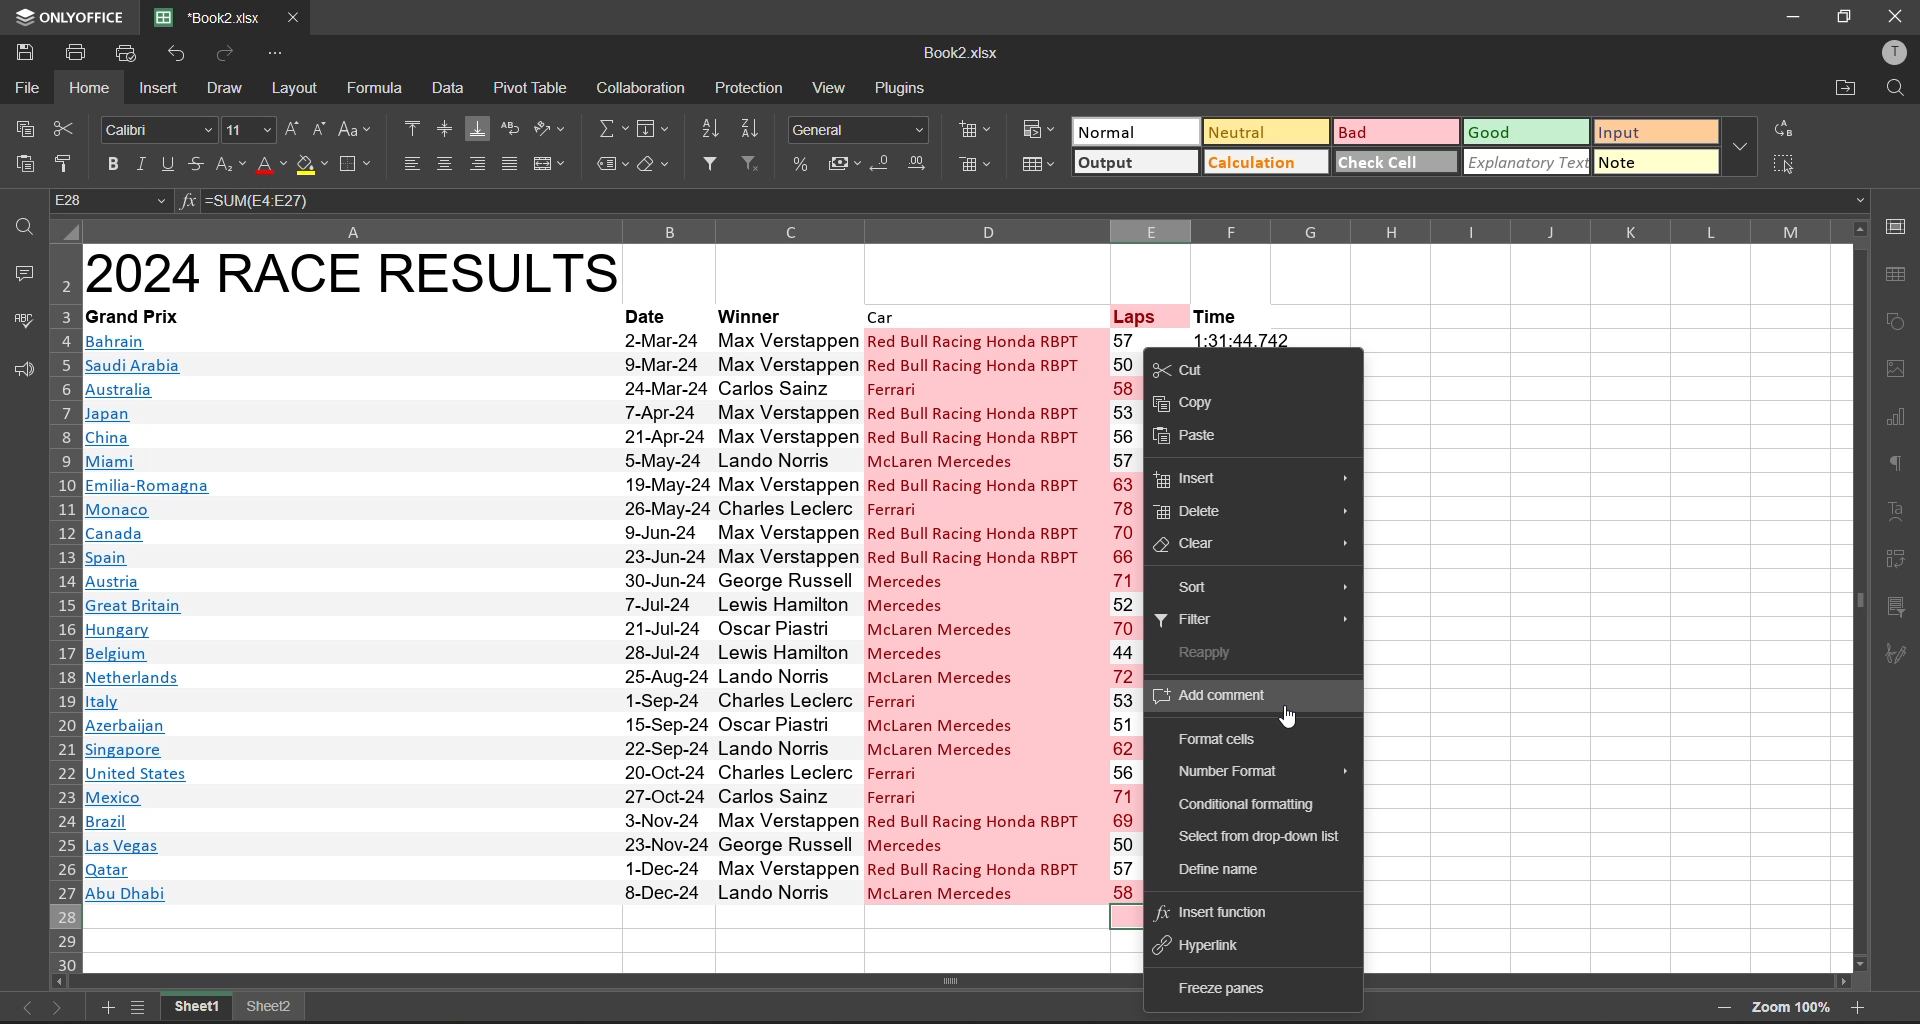 The image size is (1920, 1024). Describe the element at coordinates (750, 89) in the screenshot. I see `protection` at that location.